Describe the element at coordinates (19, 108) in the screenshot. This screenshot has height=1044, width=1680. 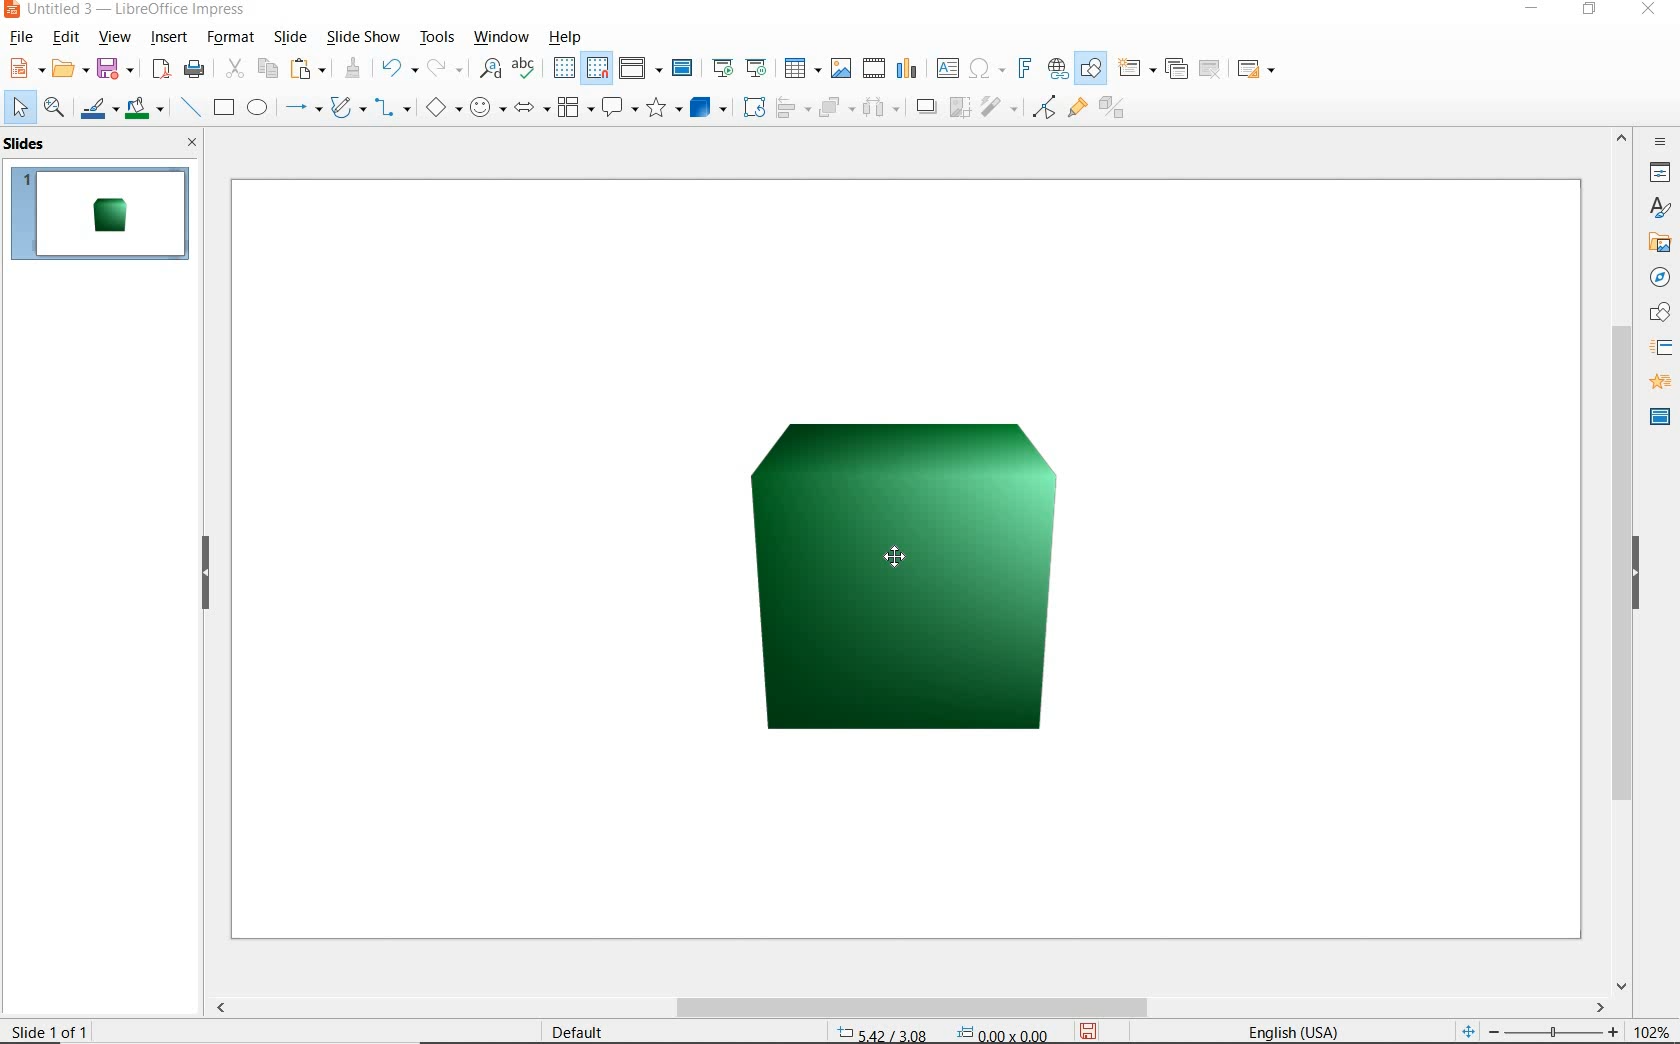
I see `select` at that location.